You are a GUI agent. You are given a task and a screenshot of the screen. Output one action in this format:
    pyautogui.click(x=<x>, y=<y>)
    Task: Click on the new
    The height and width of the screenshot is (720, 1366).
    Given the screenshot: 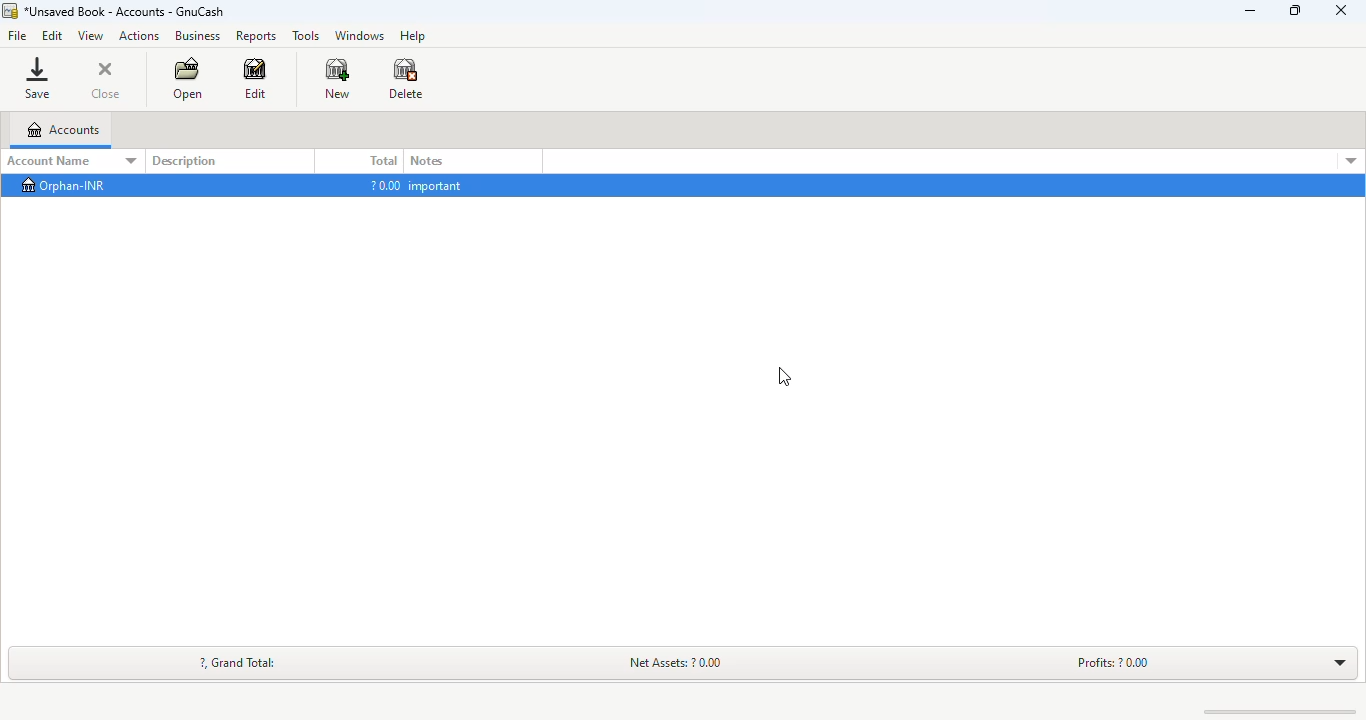 What is the action you would take?
    pyautogui.click(x=336, y=78)
    